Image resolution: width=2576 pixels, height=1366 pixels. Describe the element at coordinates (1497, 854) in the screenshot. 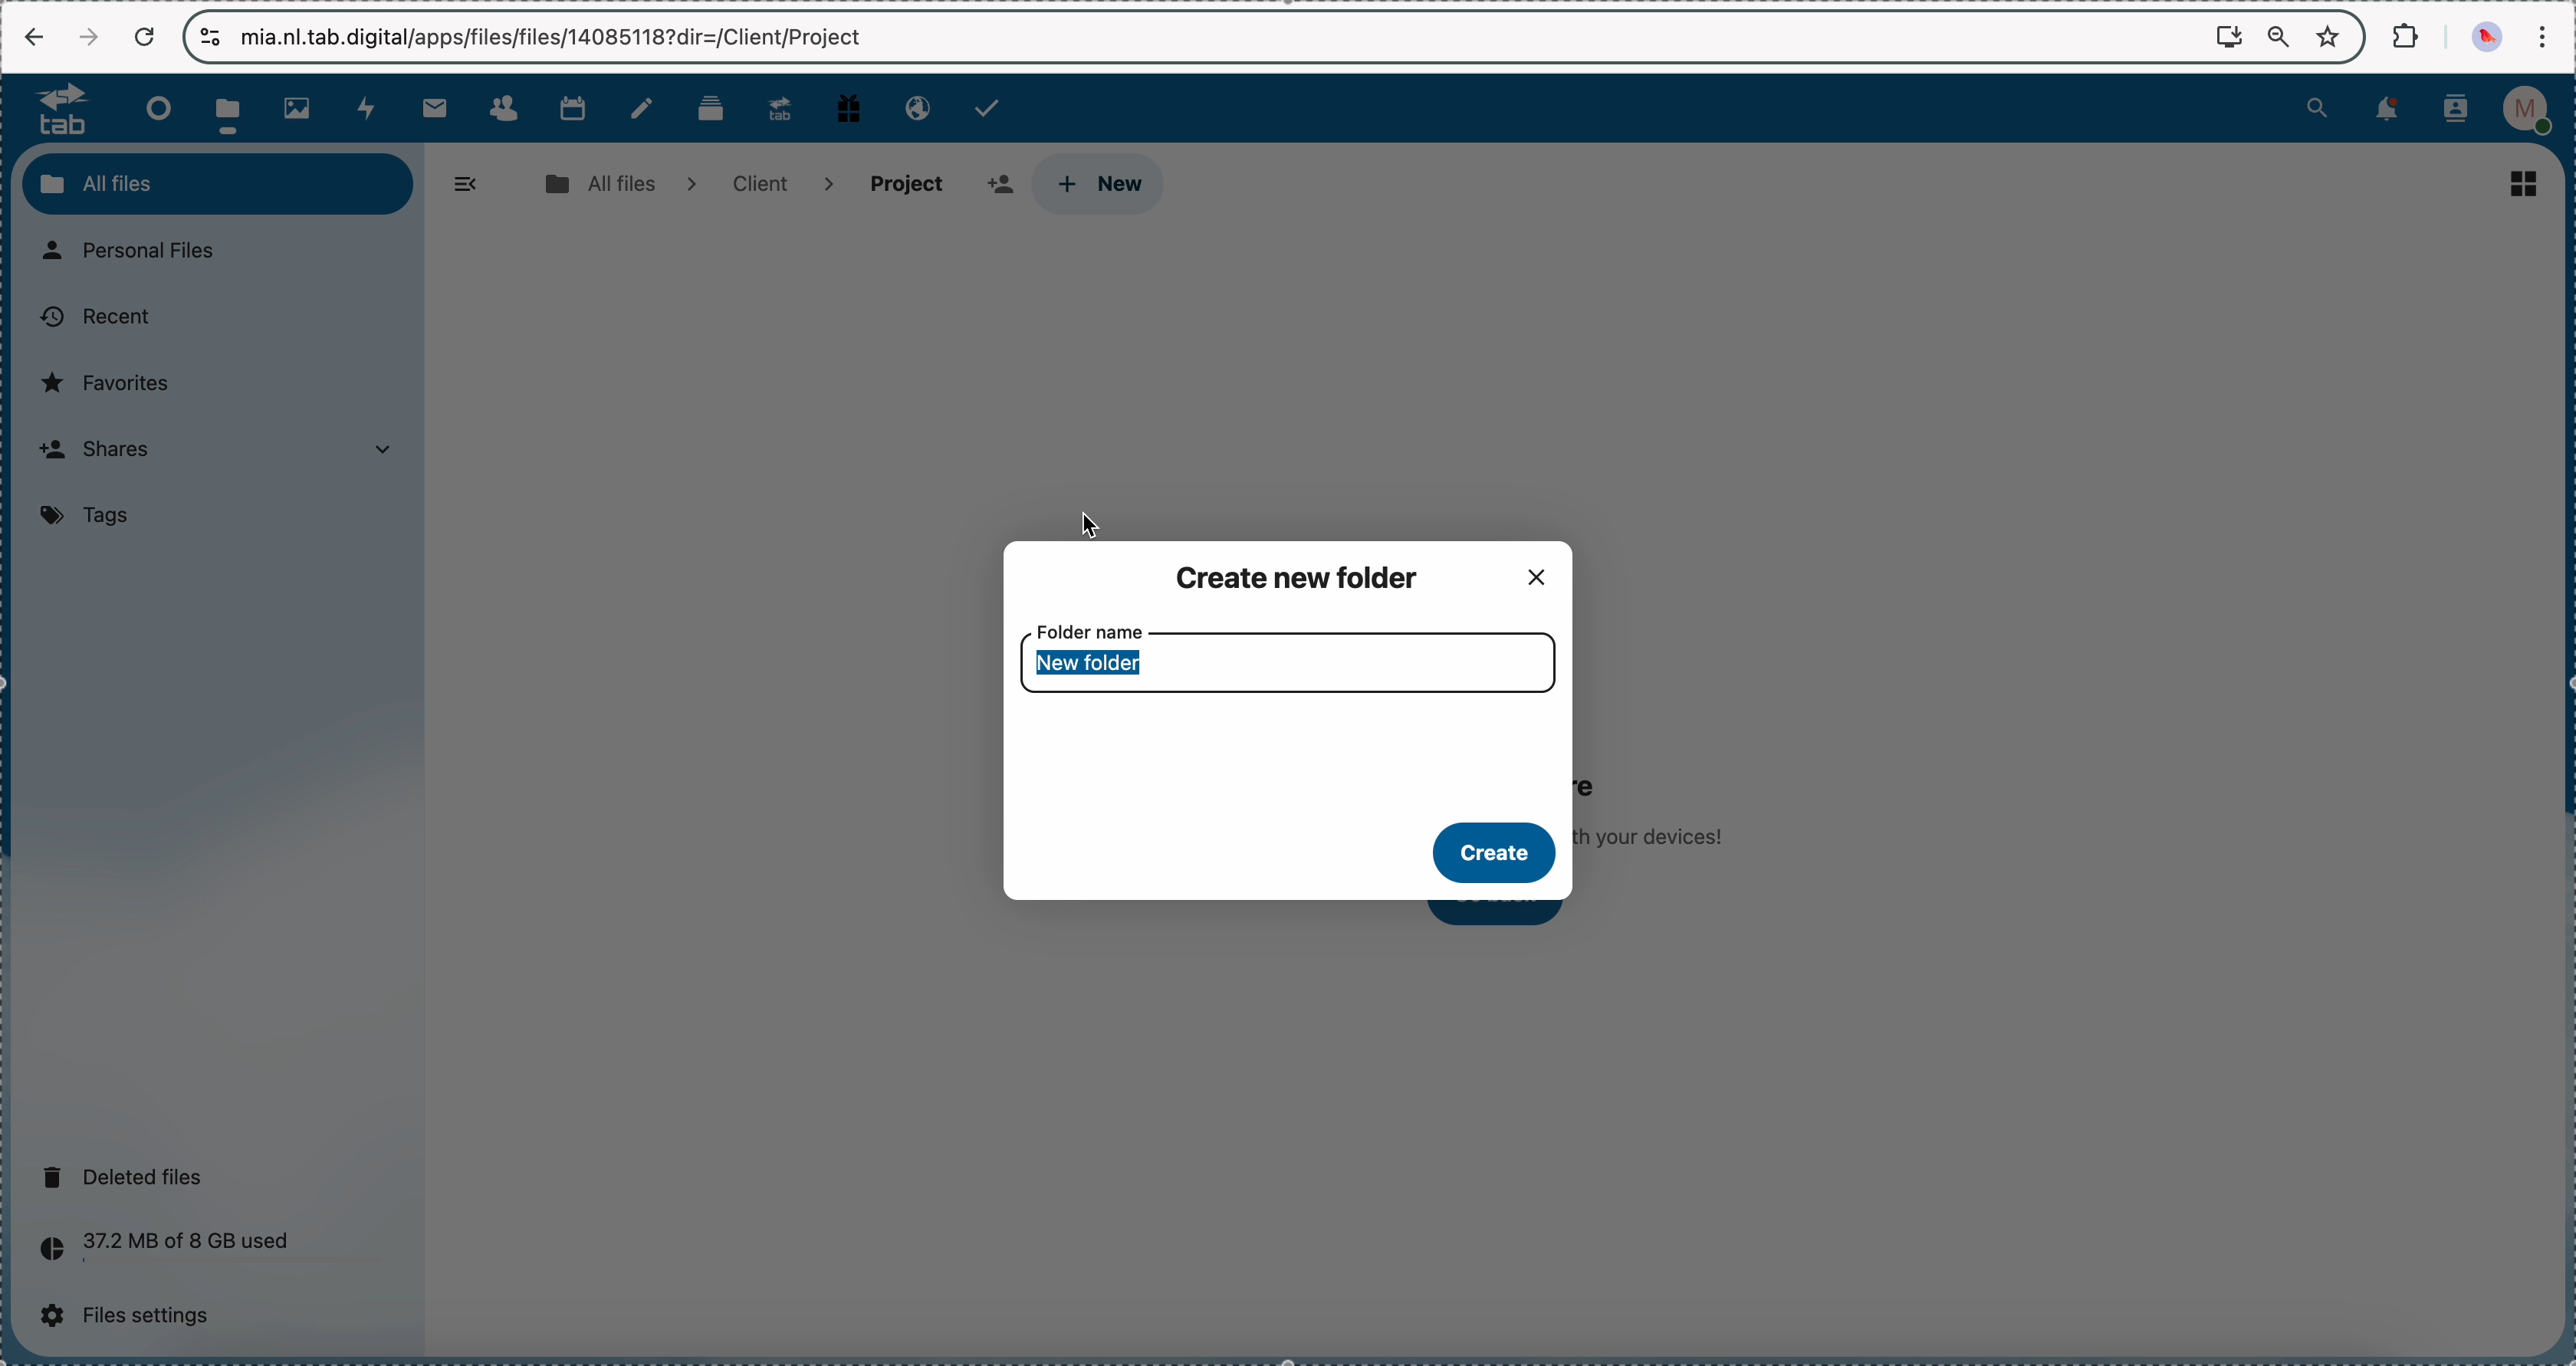

I see `create` at that location.